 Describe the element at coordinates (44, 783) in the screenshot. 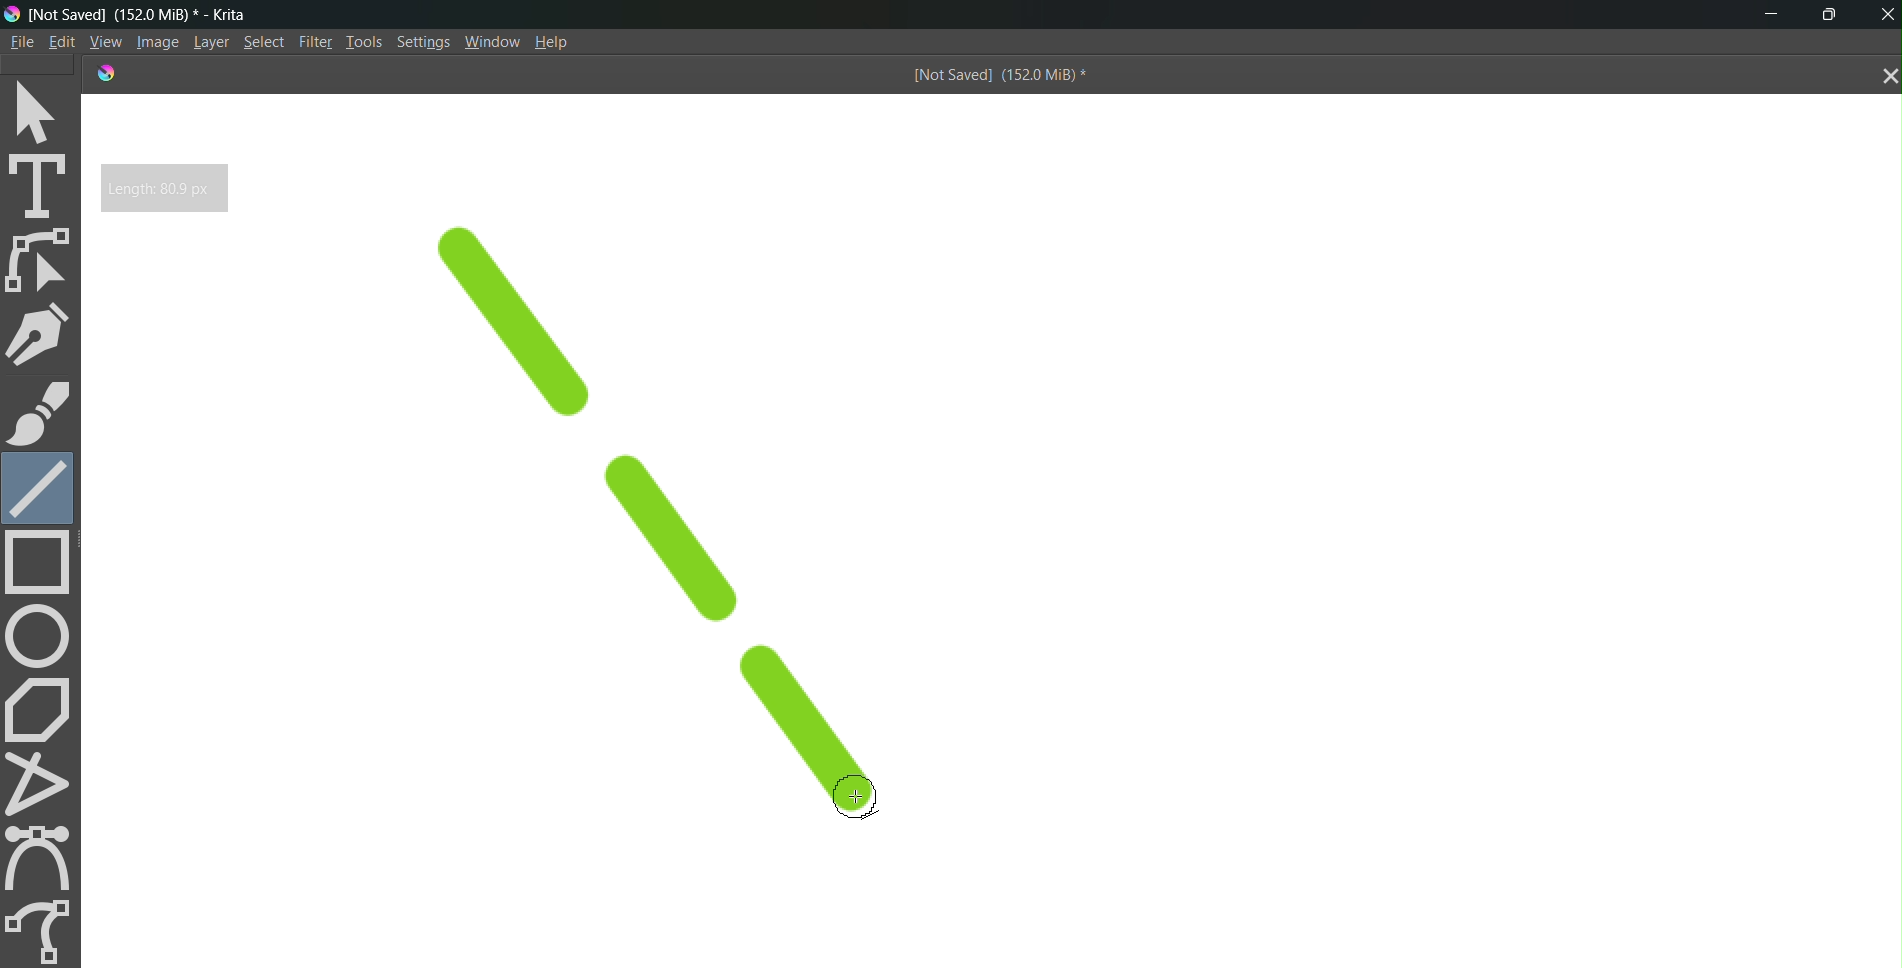

I see `polyline` at that location.